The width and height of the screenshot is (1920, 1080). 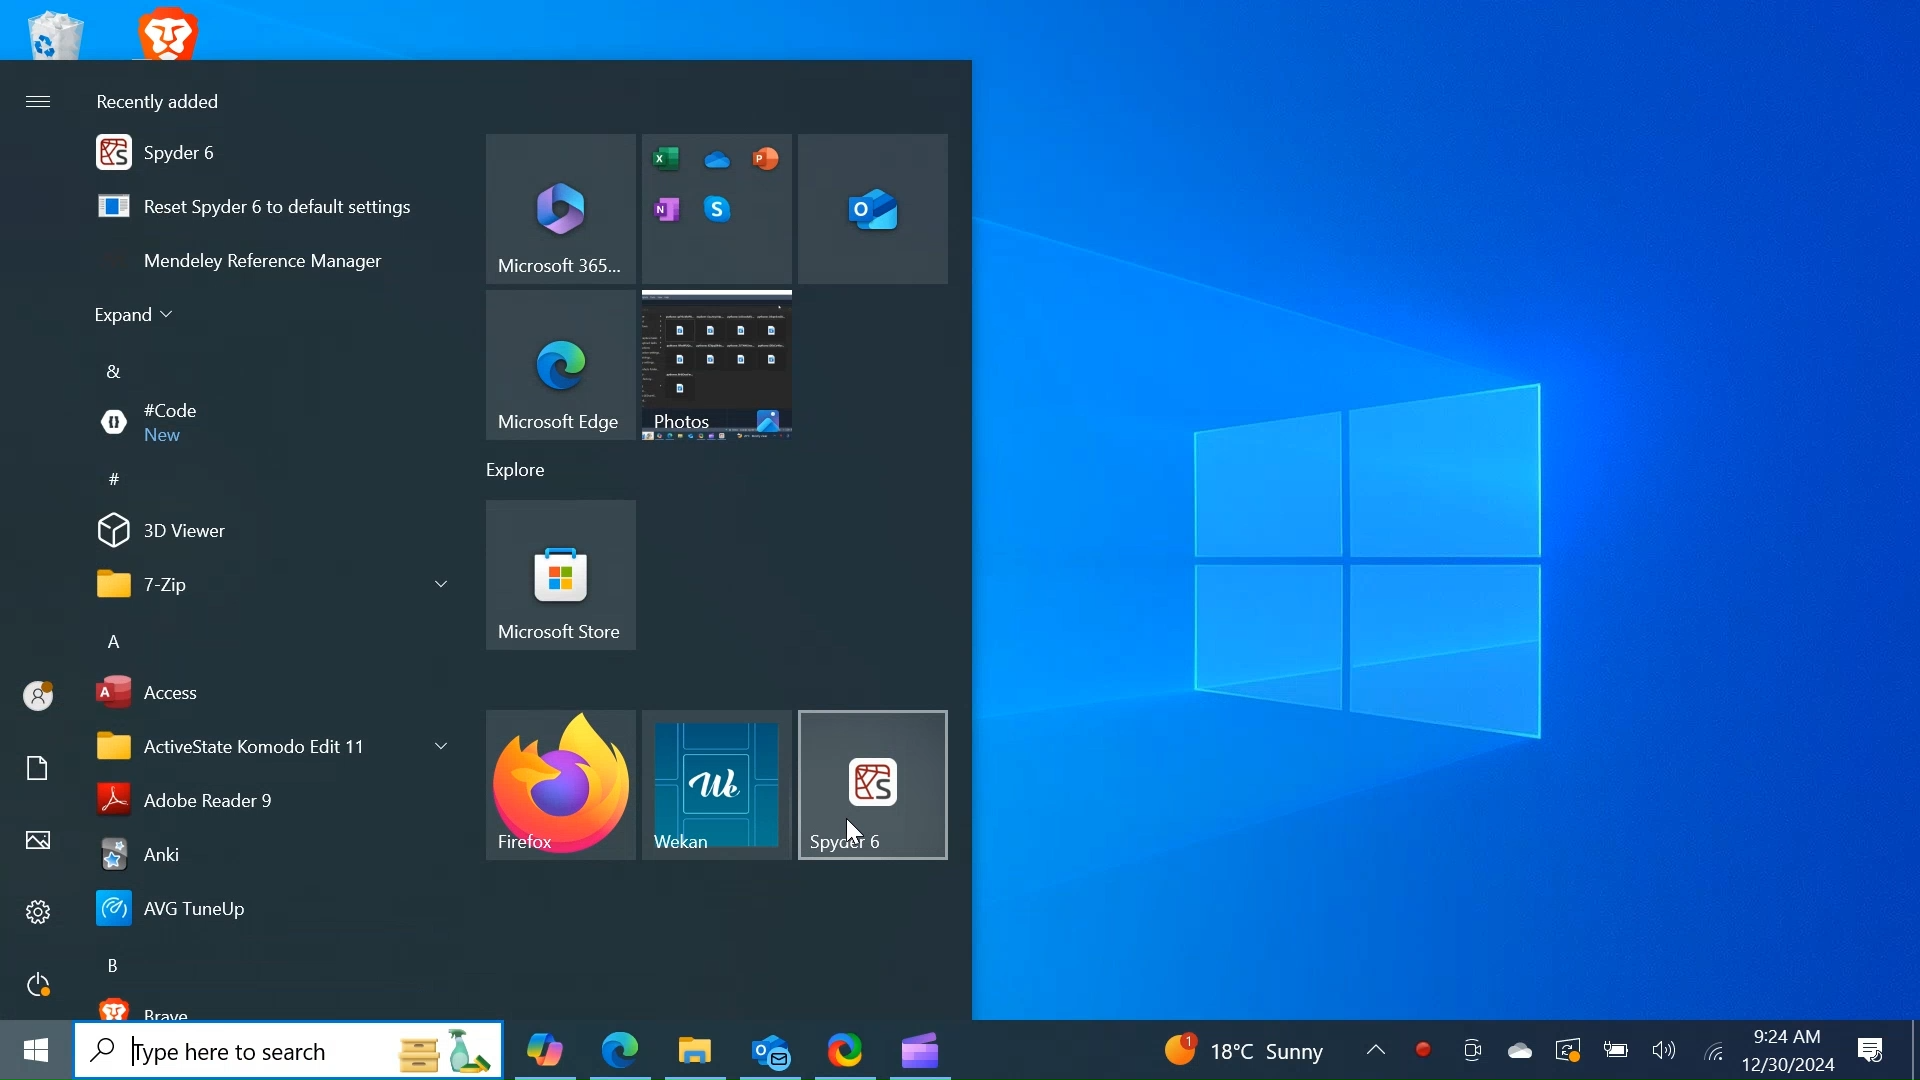 I want to click on Power, so click(x=40, y=986).